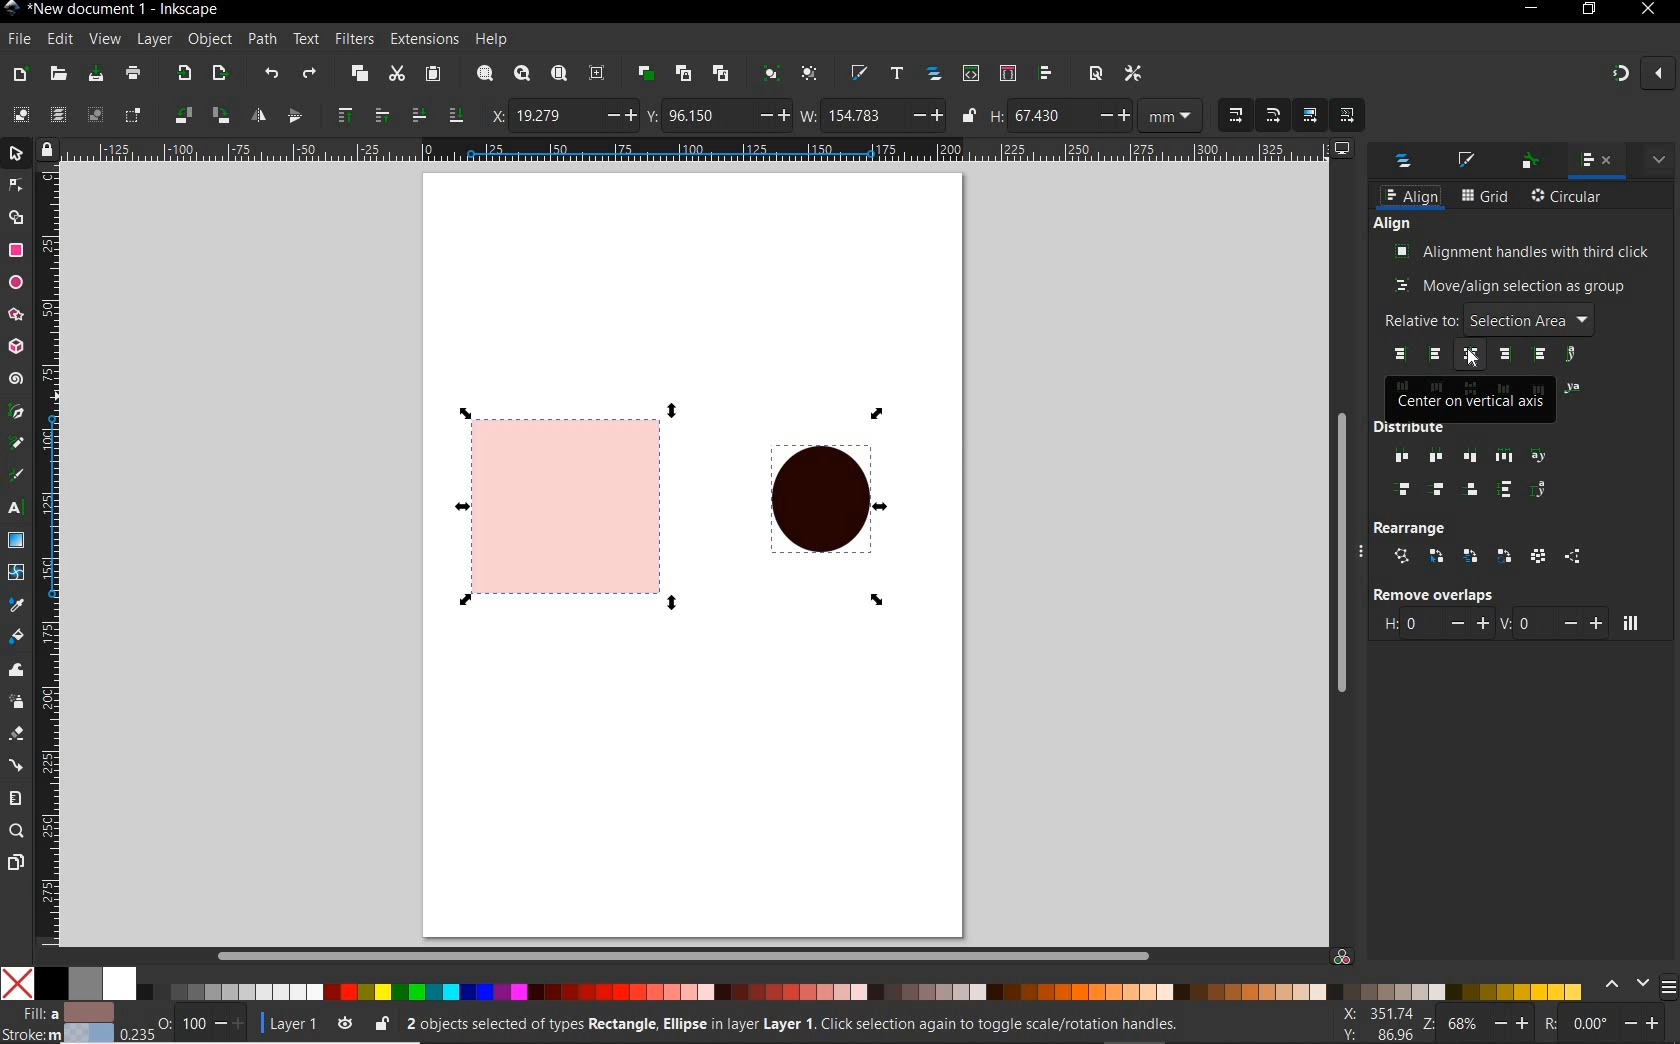 This screenshot has width=1680, height=1044. I want to click on open selector, so click(1007, 73).